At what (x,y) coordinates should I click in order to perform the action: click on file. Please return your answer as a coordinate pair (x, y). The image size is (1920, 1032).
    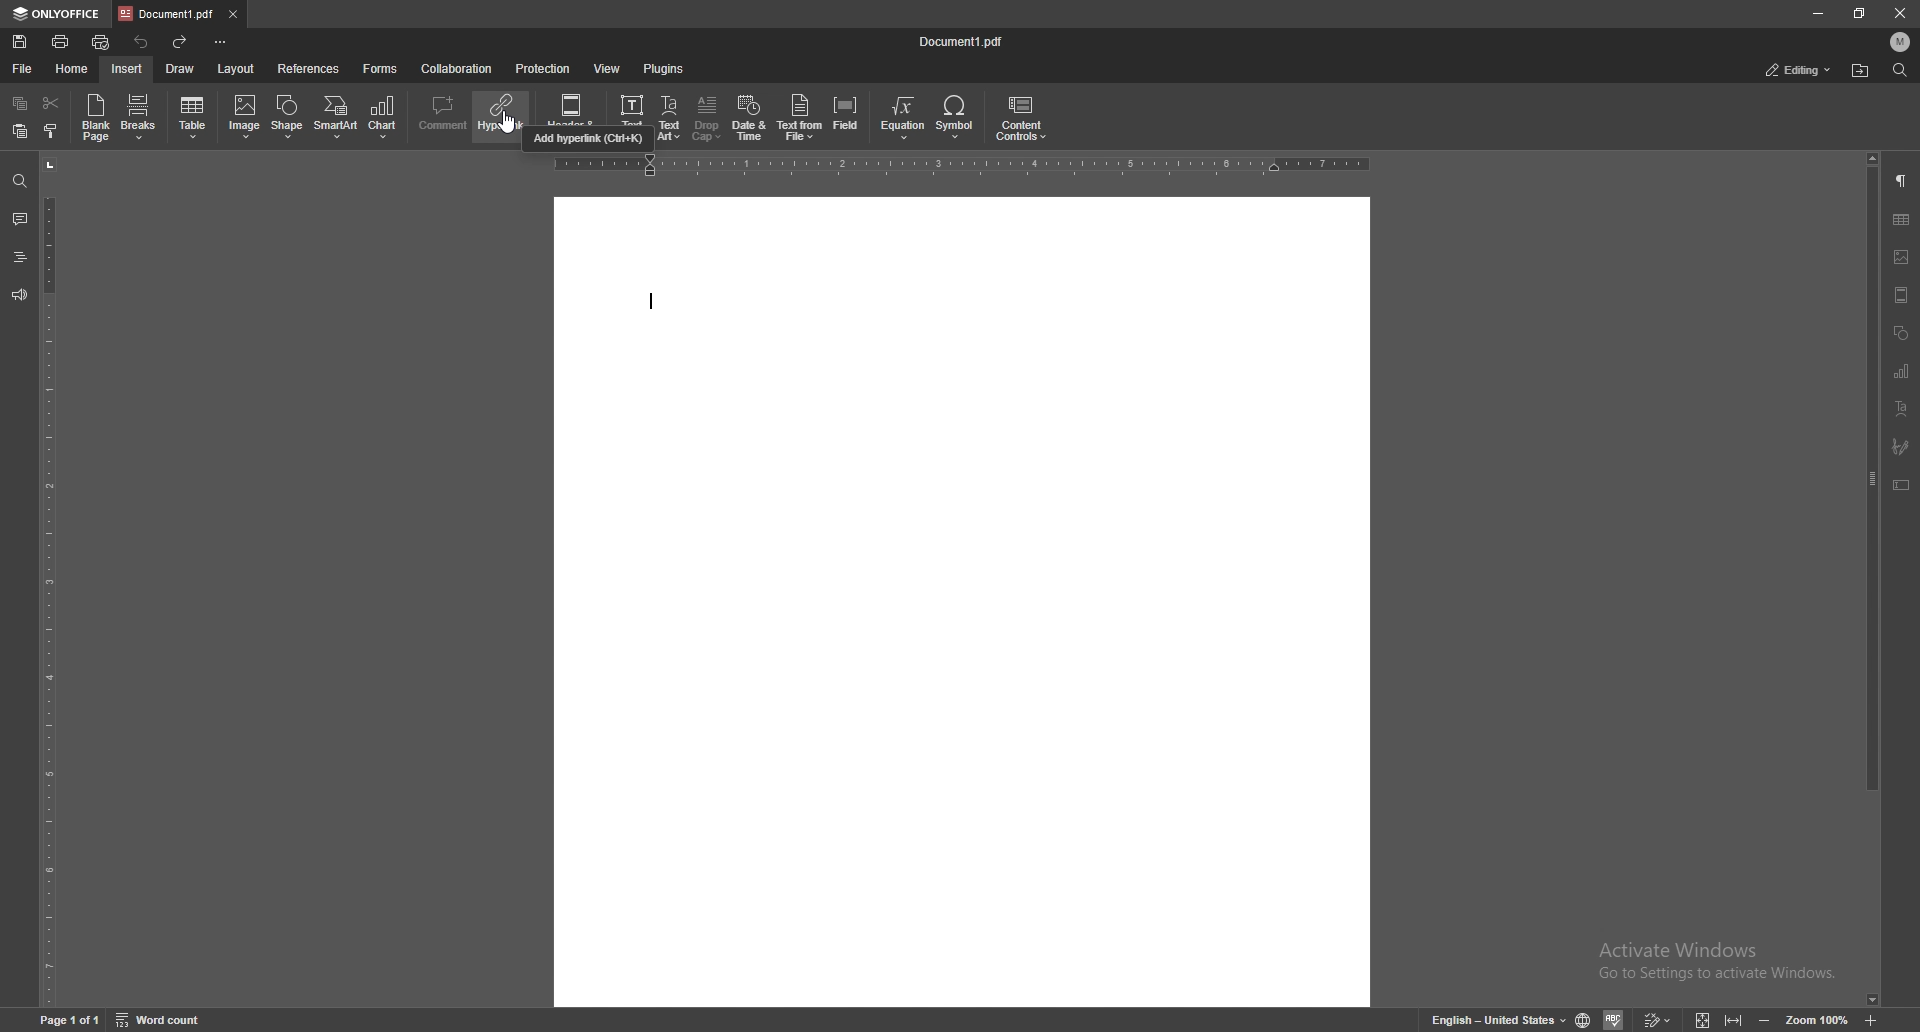
    Looking at the image, I should click on (21, 69).